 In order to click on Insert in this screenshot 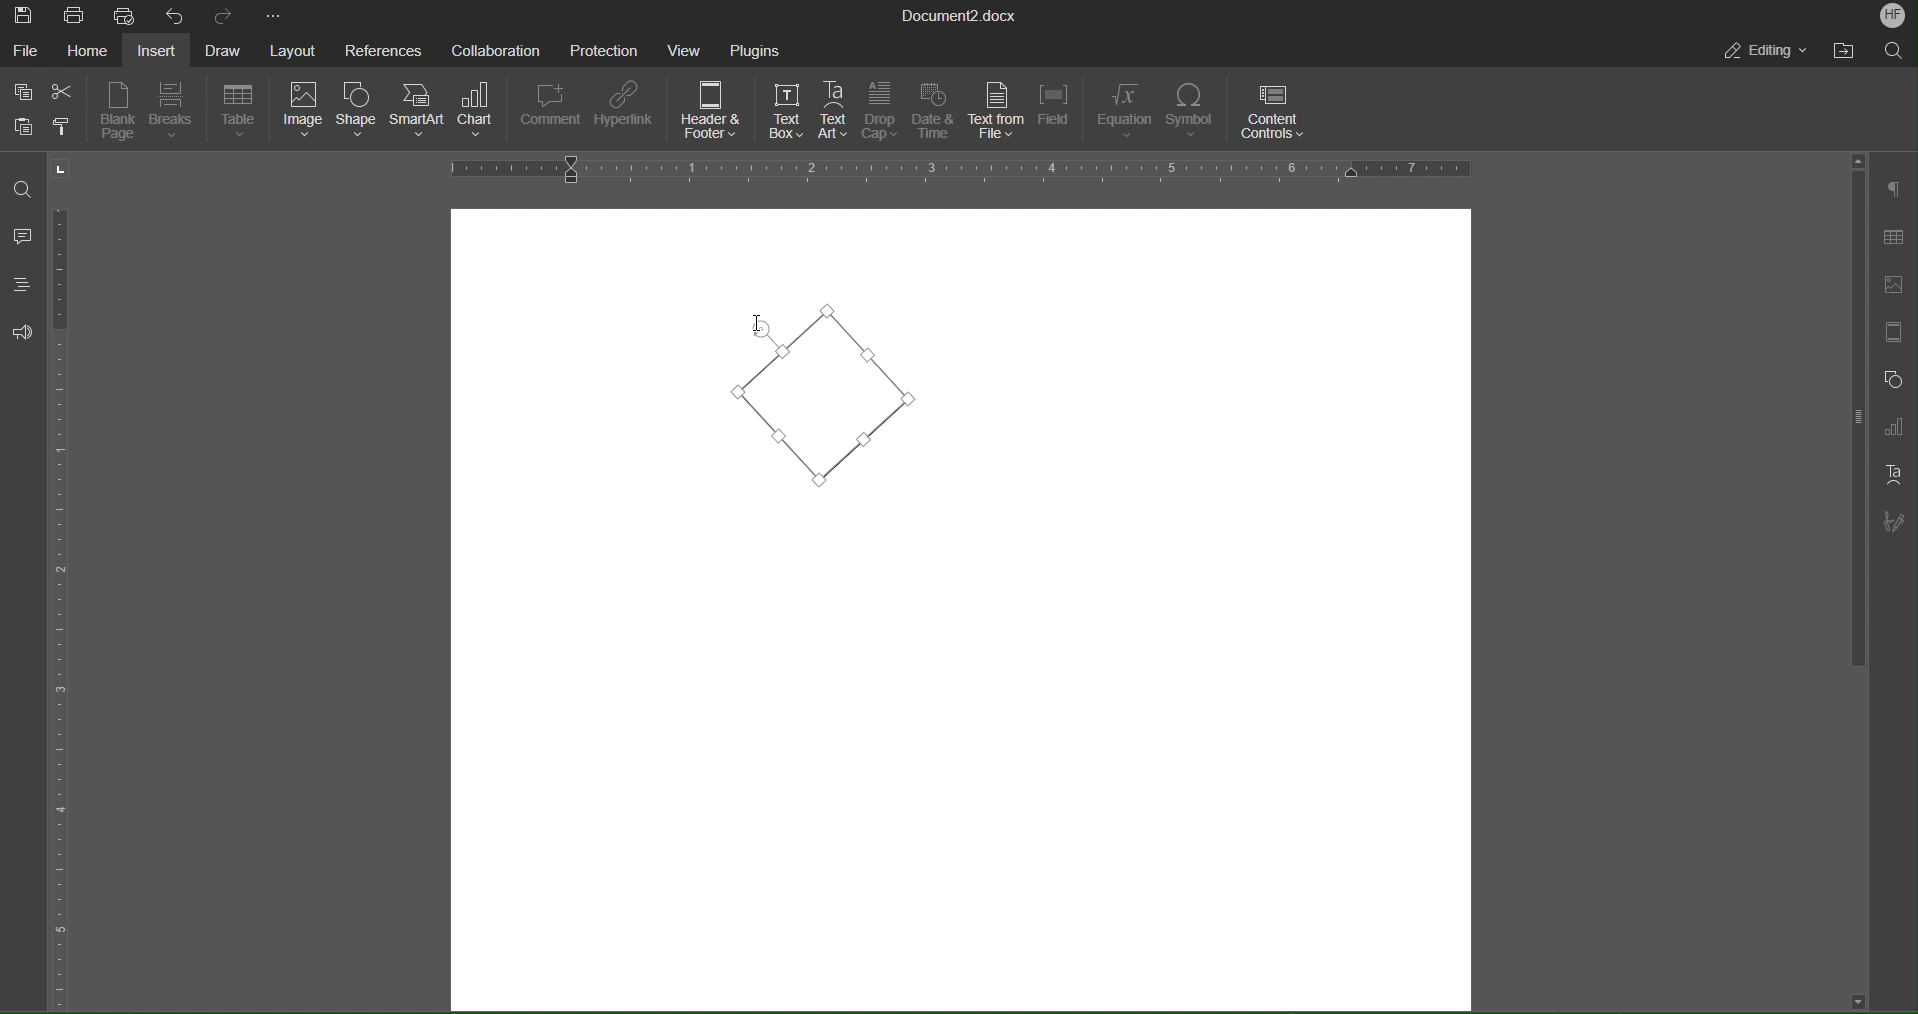, I will do `click(158, 49)`.